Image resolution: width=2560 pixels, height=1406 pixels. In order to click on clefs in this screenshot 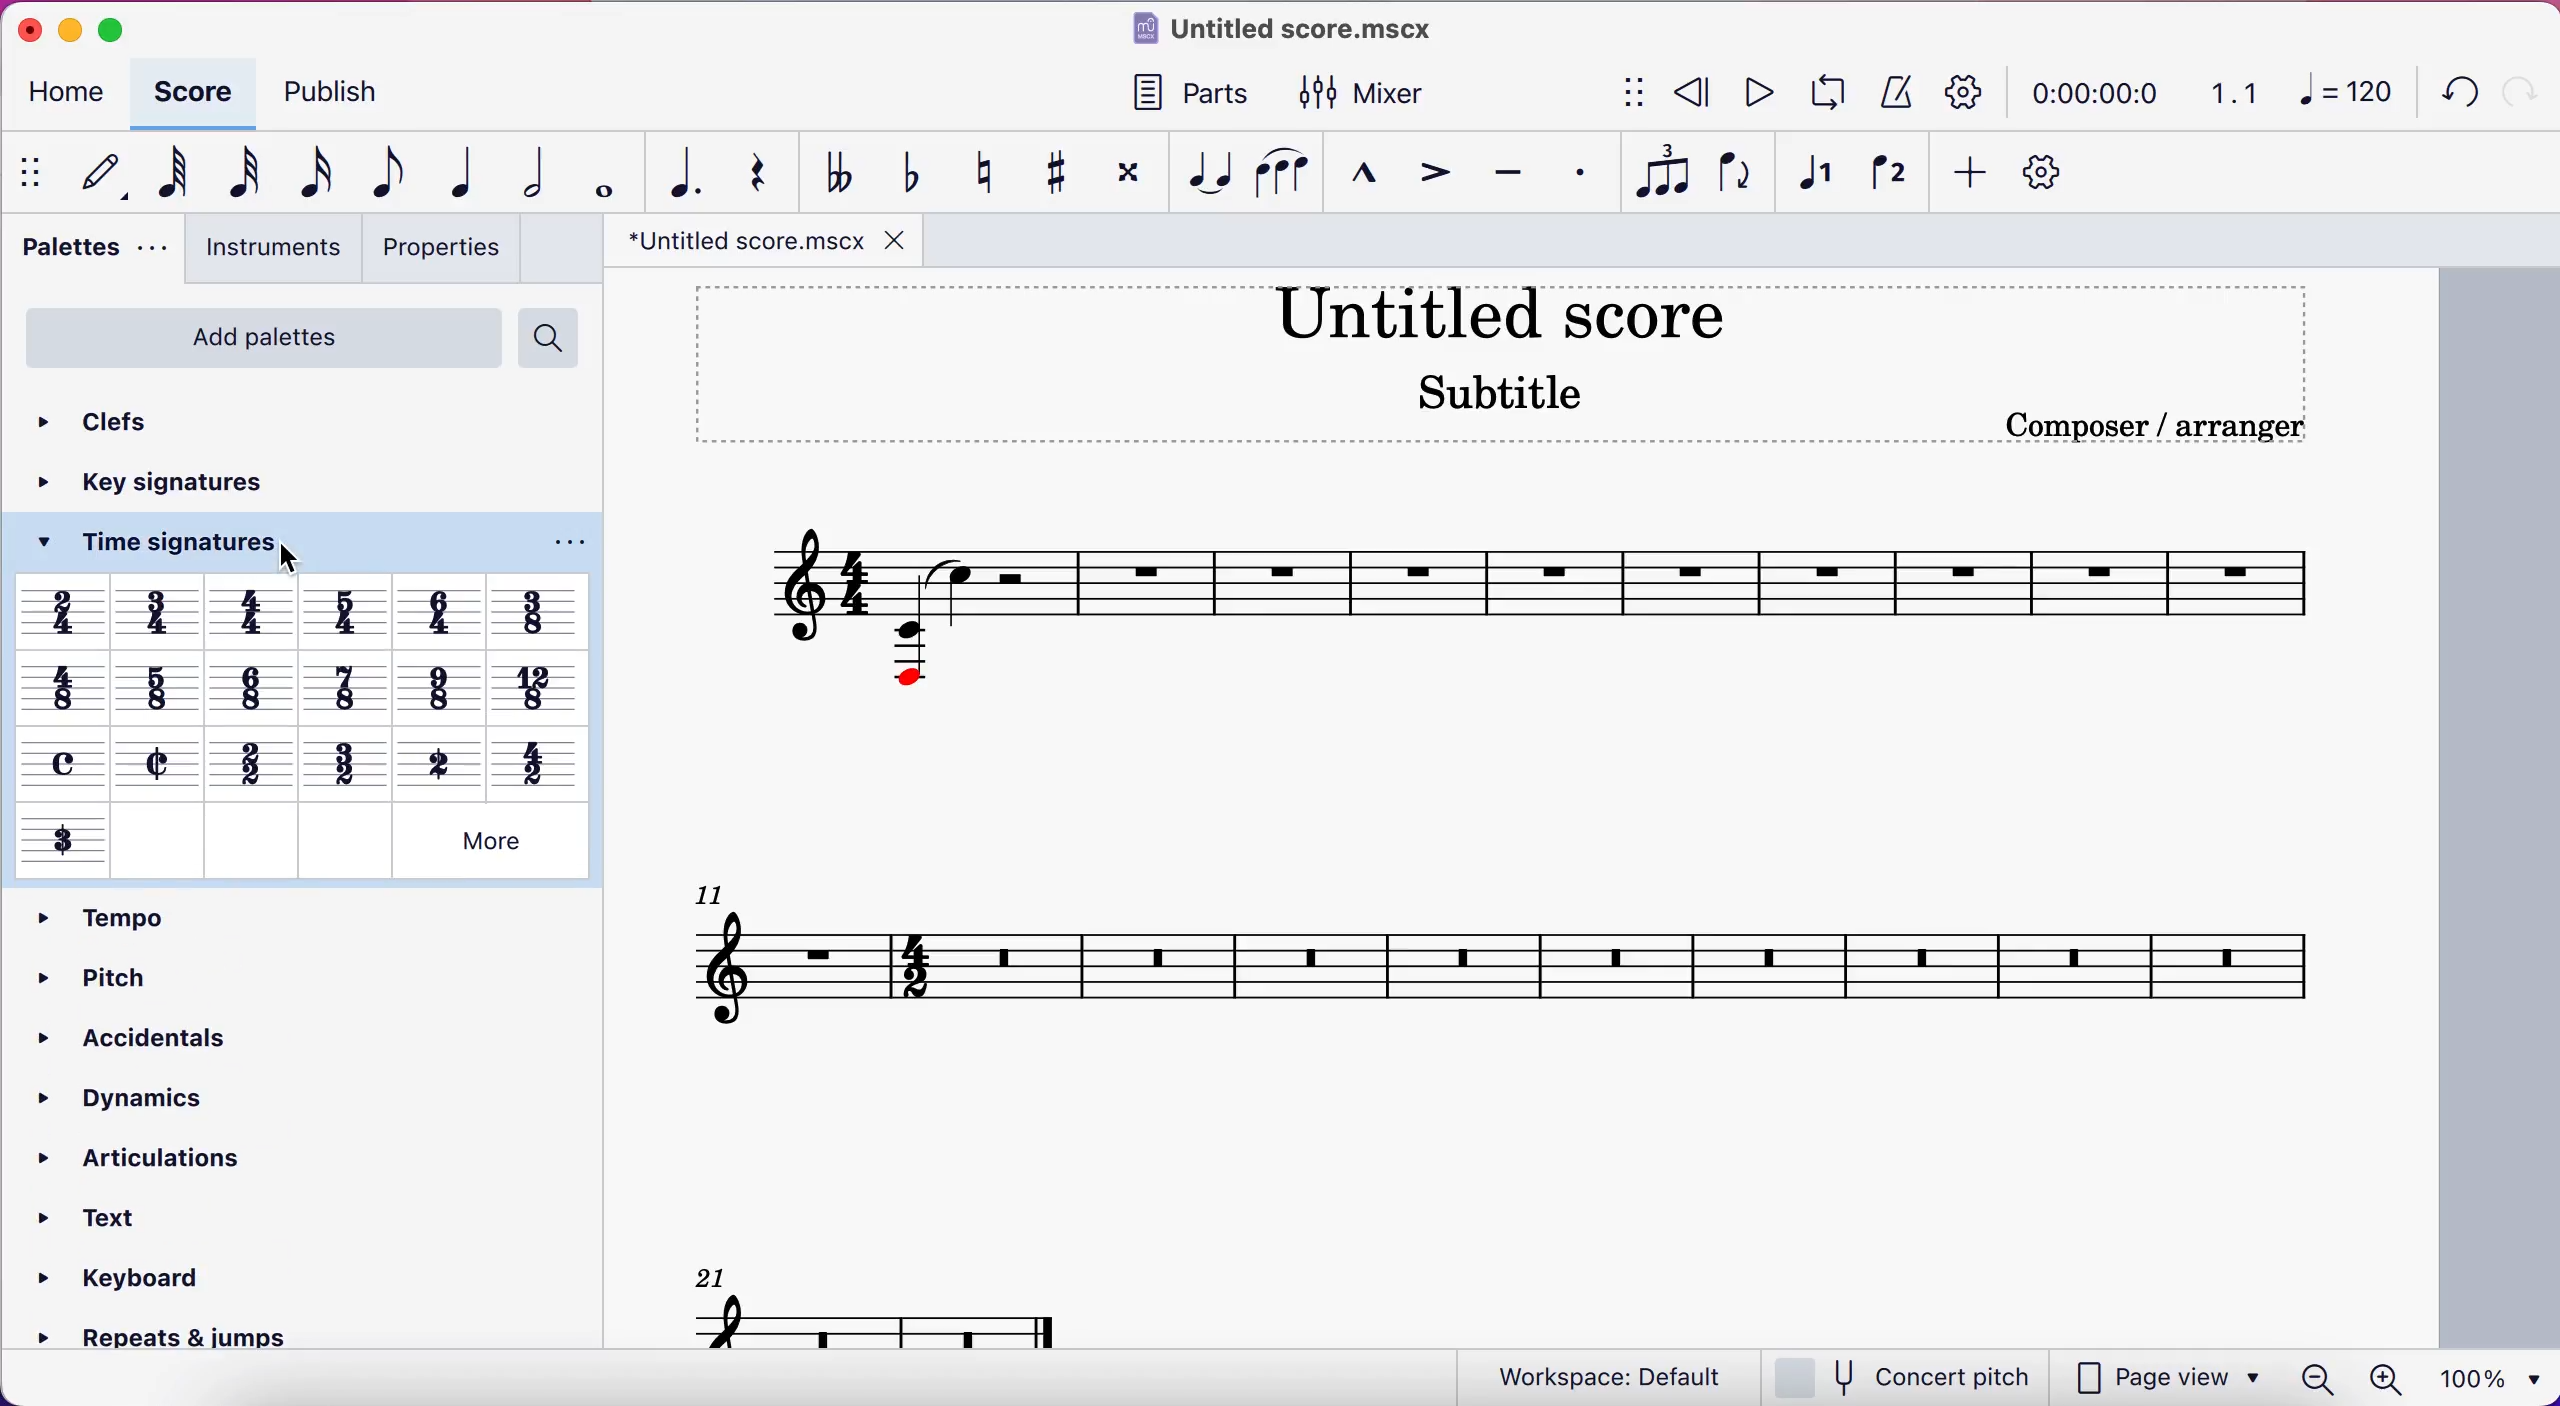, I will do `click(118, 421)`.